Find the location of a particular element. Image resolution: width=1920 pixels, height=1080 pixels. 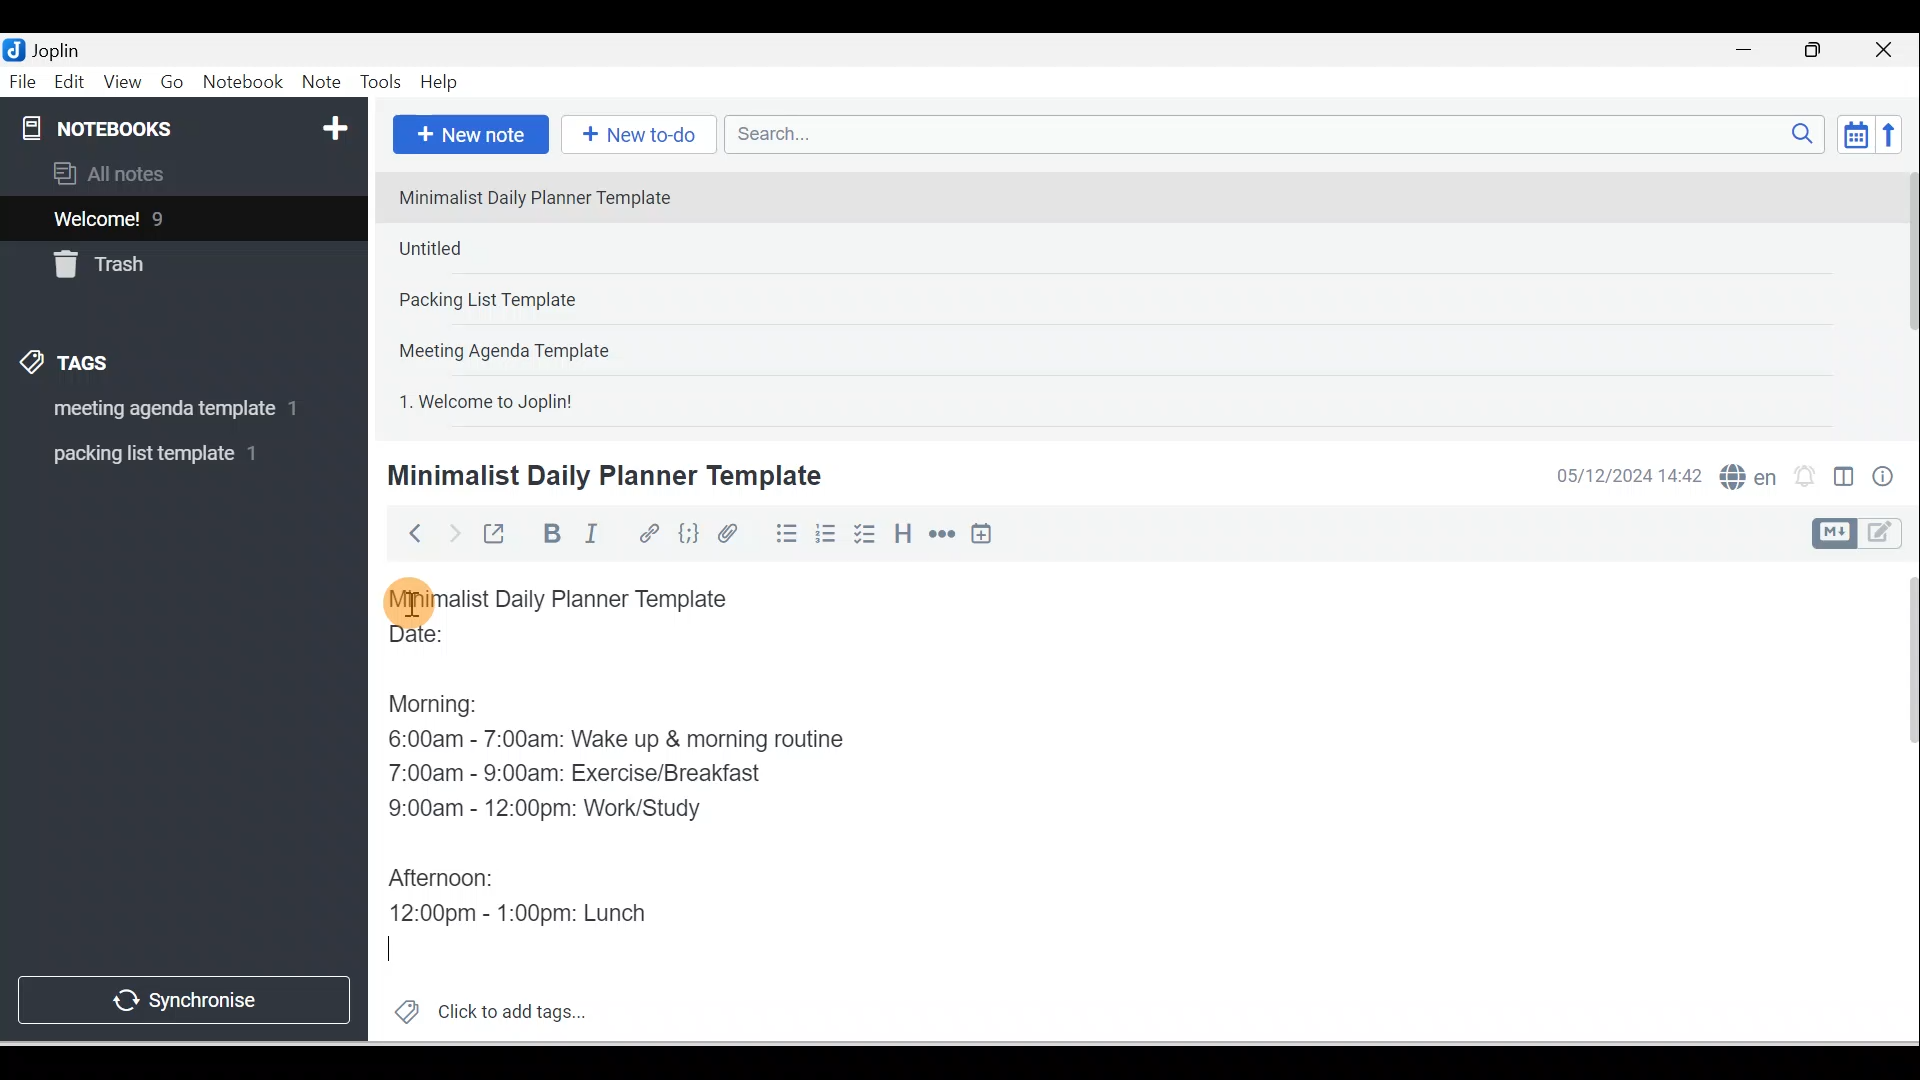

Italic is located at coordinates (595, 537).